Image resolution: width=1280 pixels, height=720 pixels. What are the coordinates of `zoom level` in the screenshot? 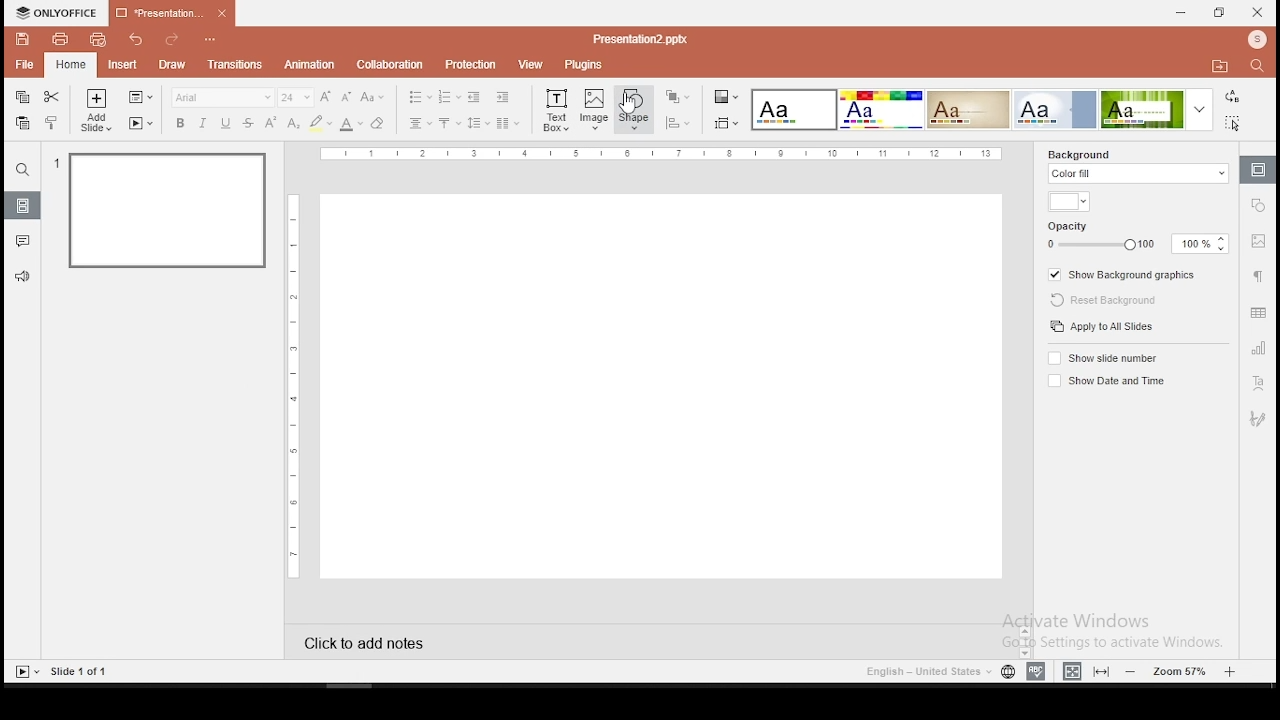 It's located at (1182, 670).